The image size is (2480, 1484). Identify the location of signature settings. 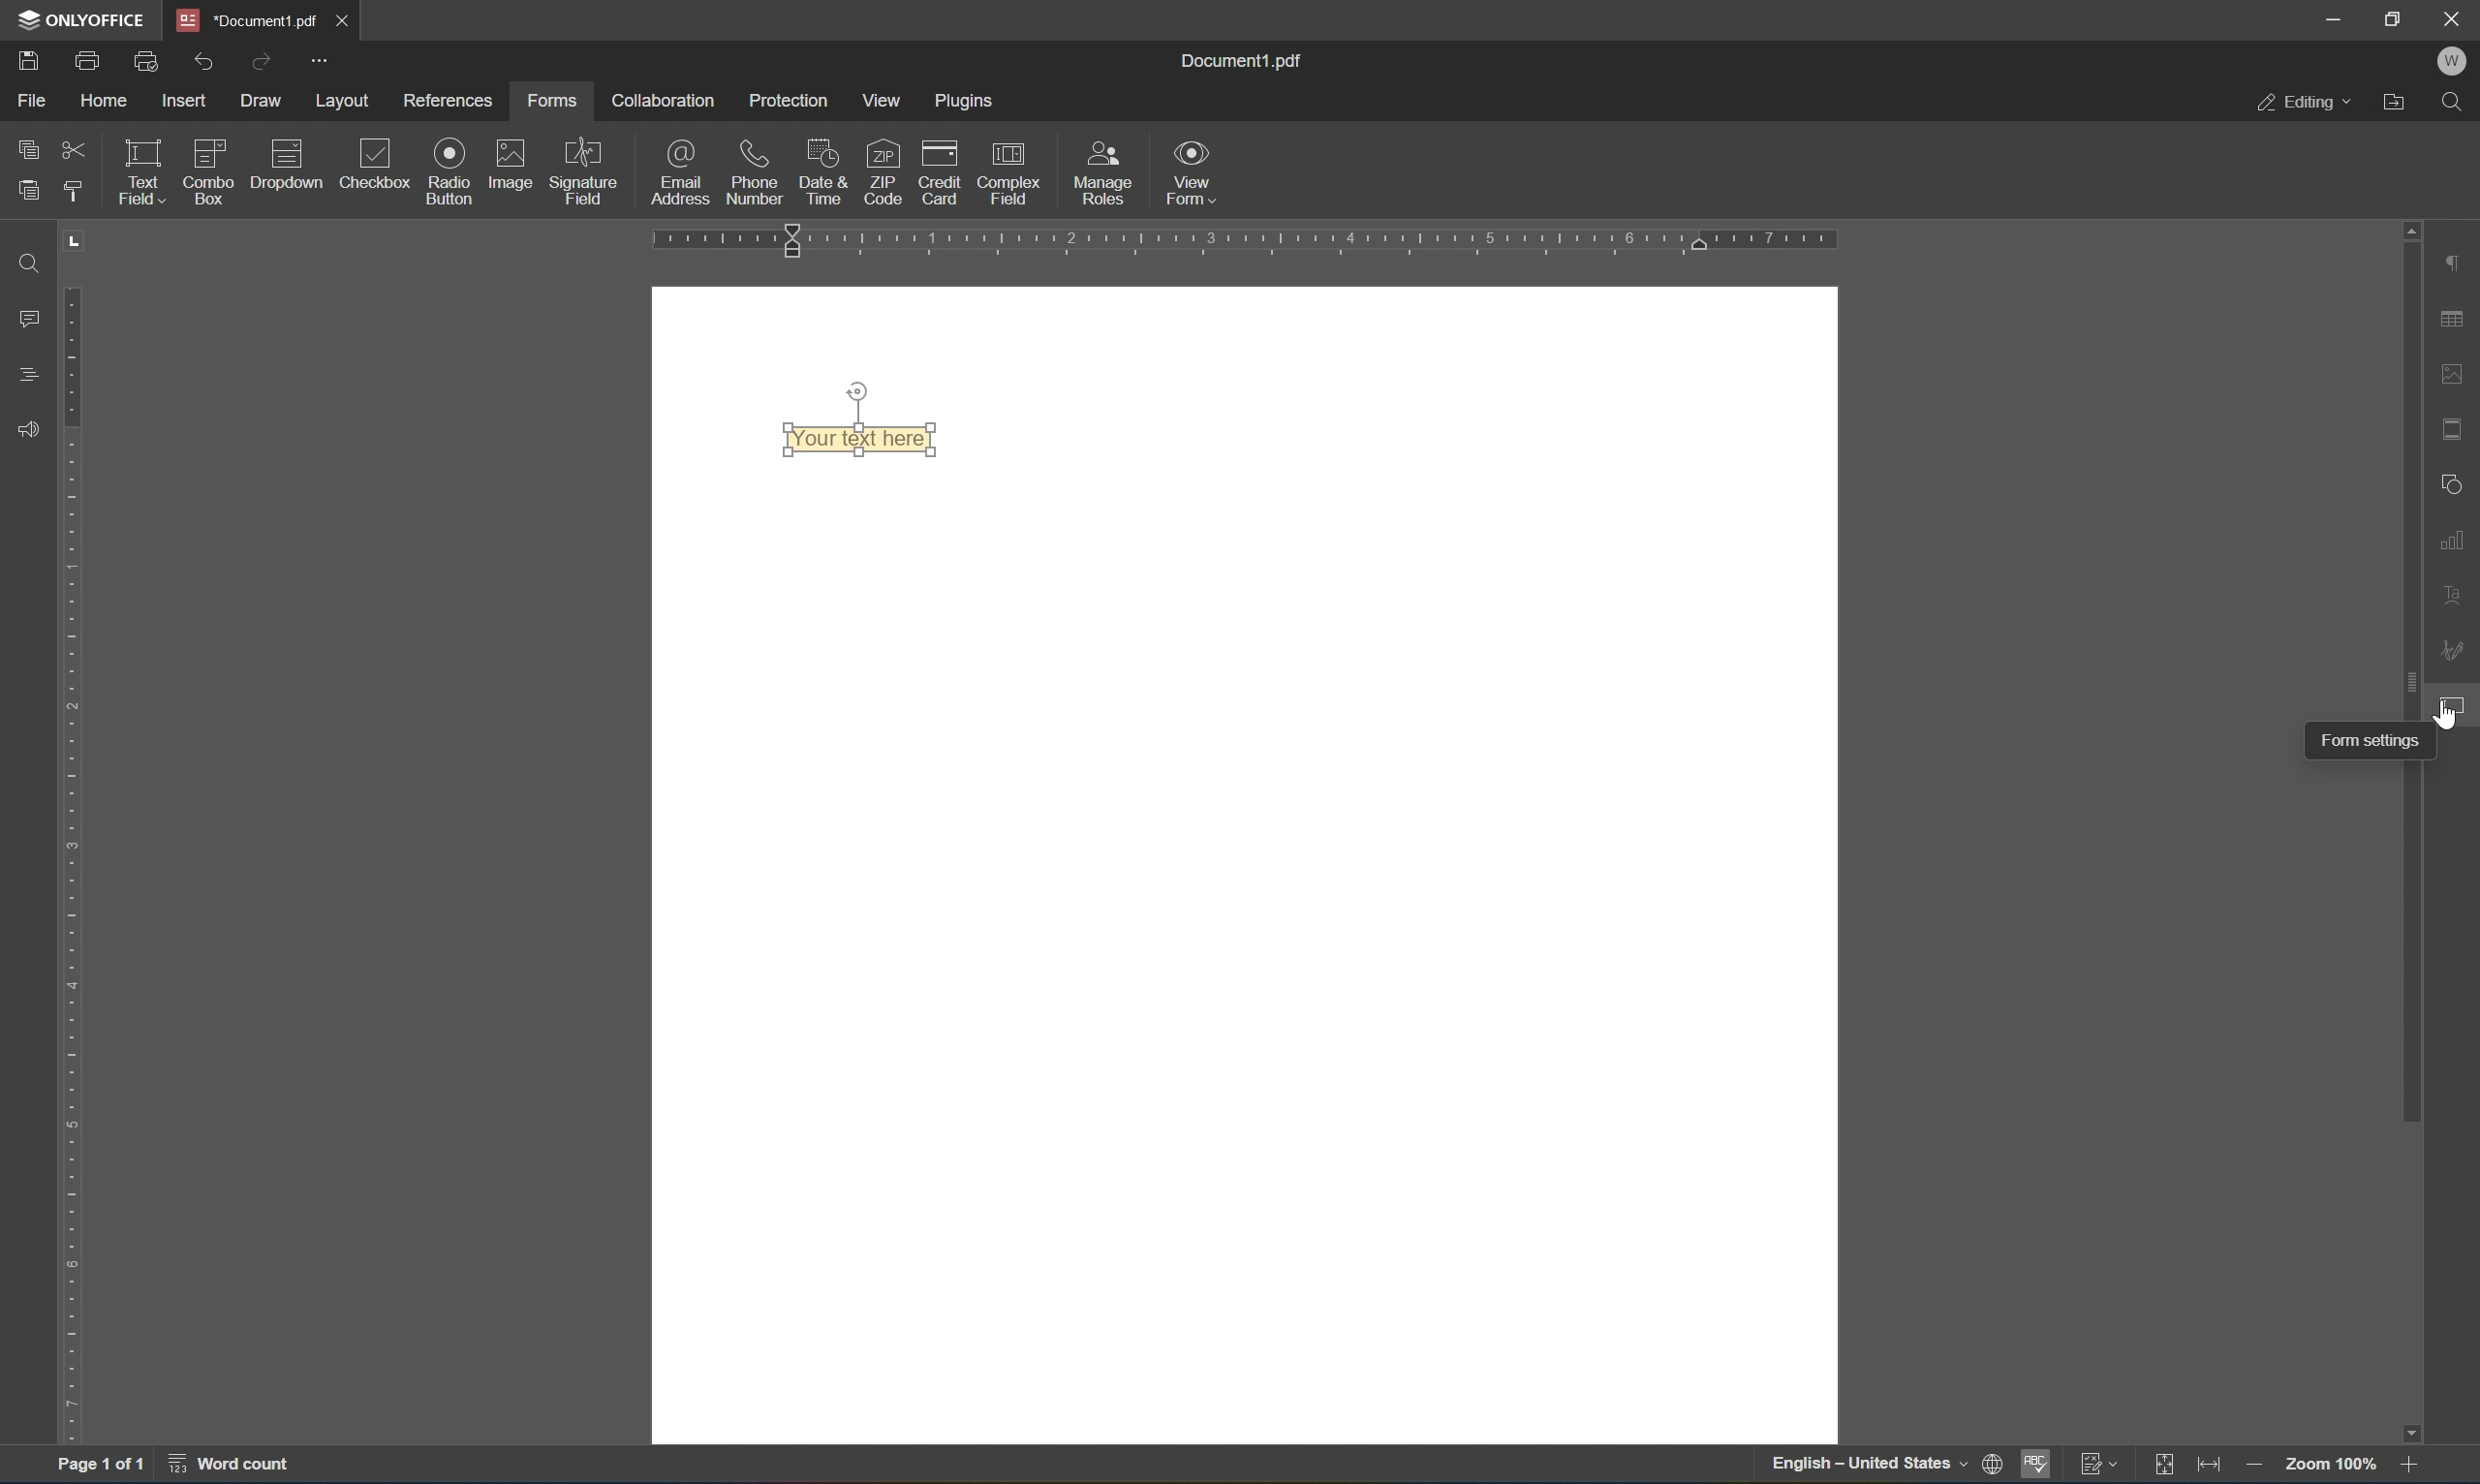
(2452, 644).